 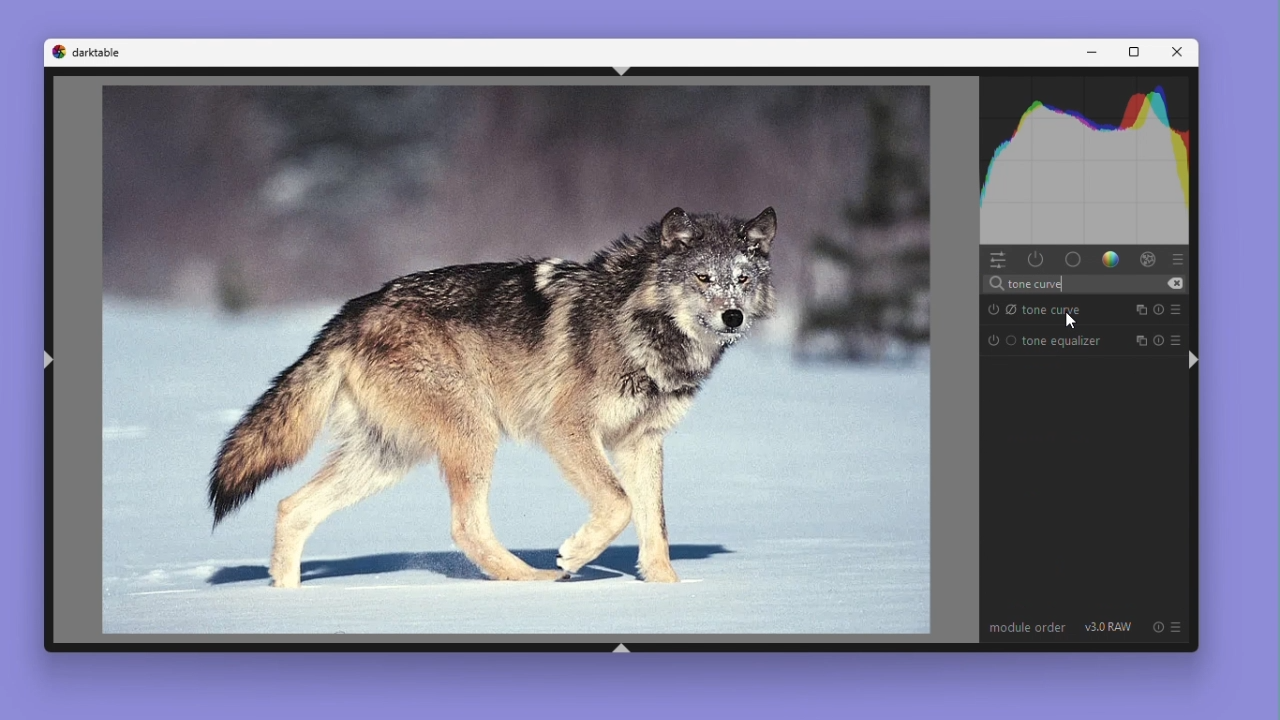 What do you see at coordinates (1178, 260) in the screenshot?
I see `Preset` at bounding box center [1178, 260].